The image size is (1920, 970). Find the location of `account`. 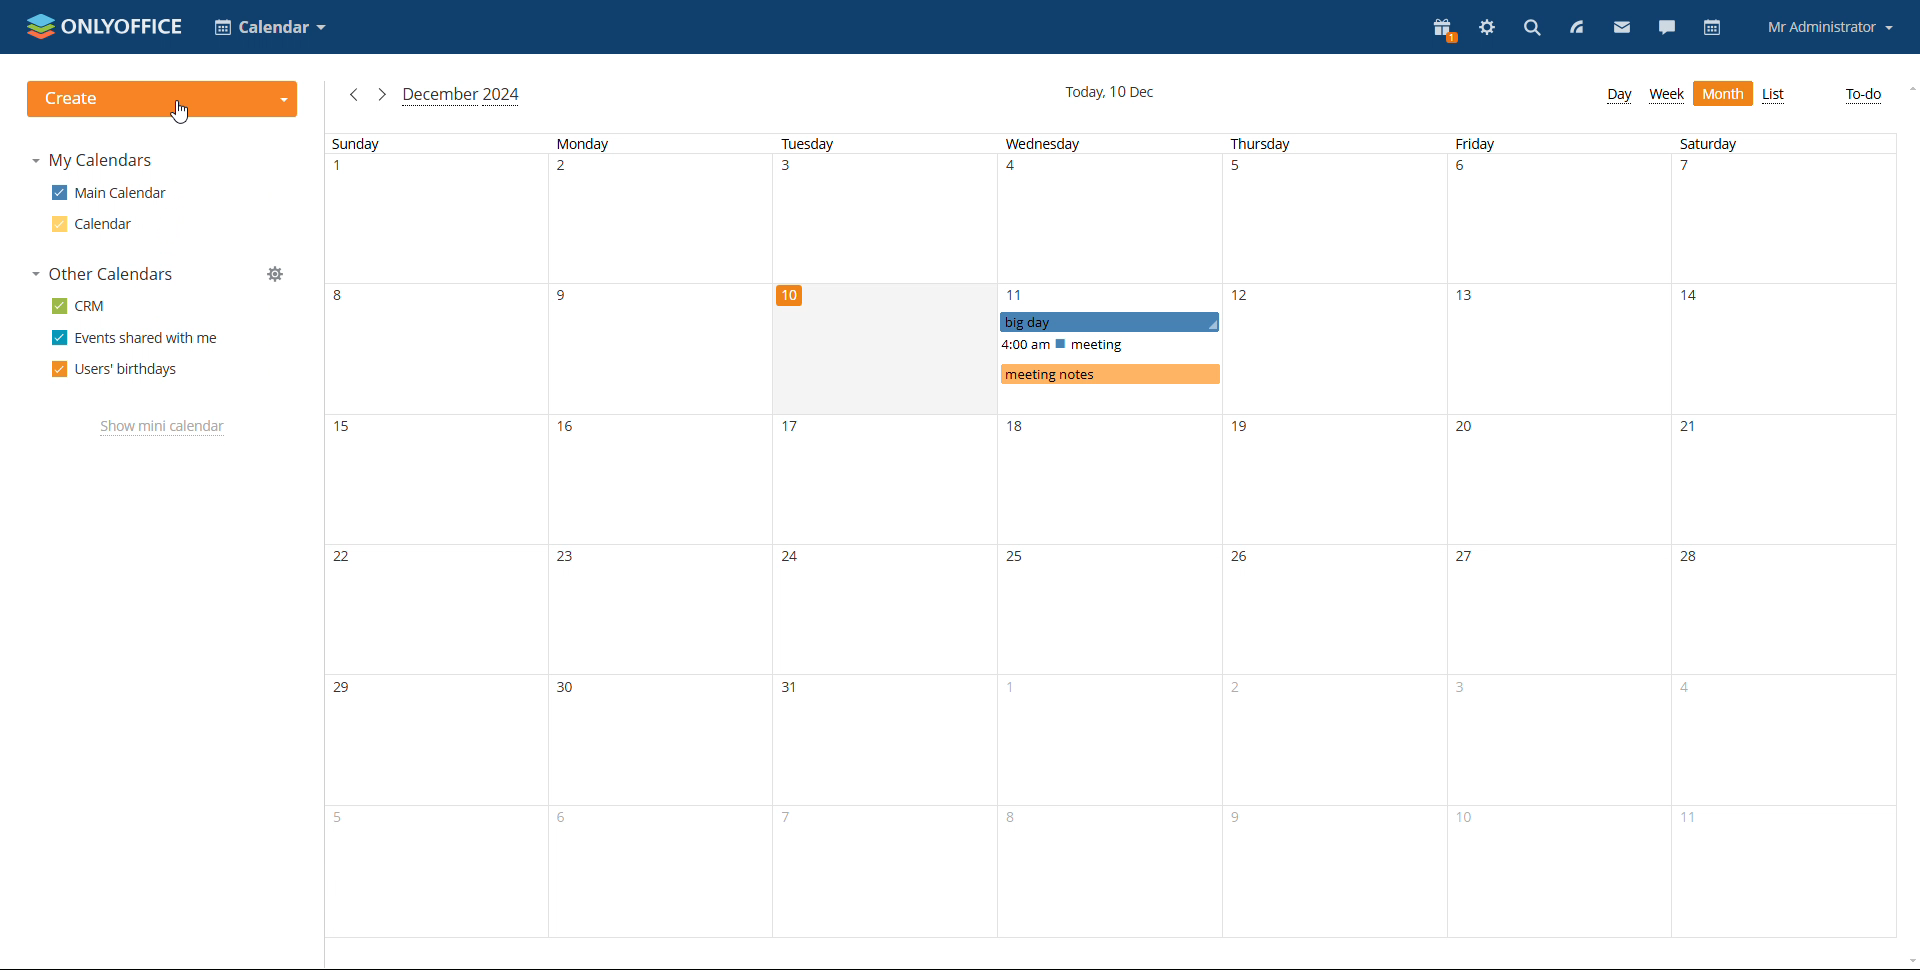

account is located at coordinates (1830, 26).